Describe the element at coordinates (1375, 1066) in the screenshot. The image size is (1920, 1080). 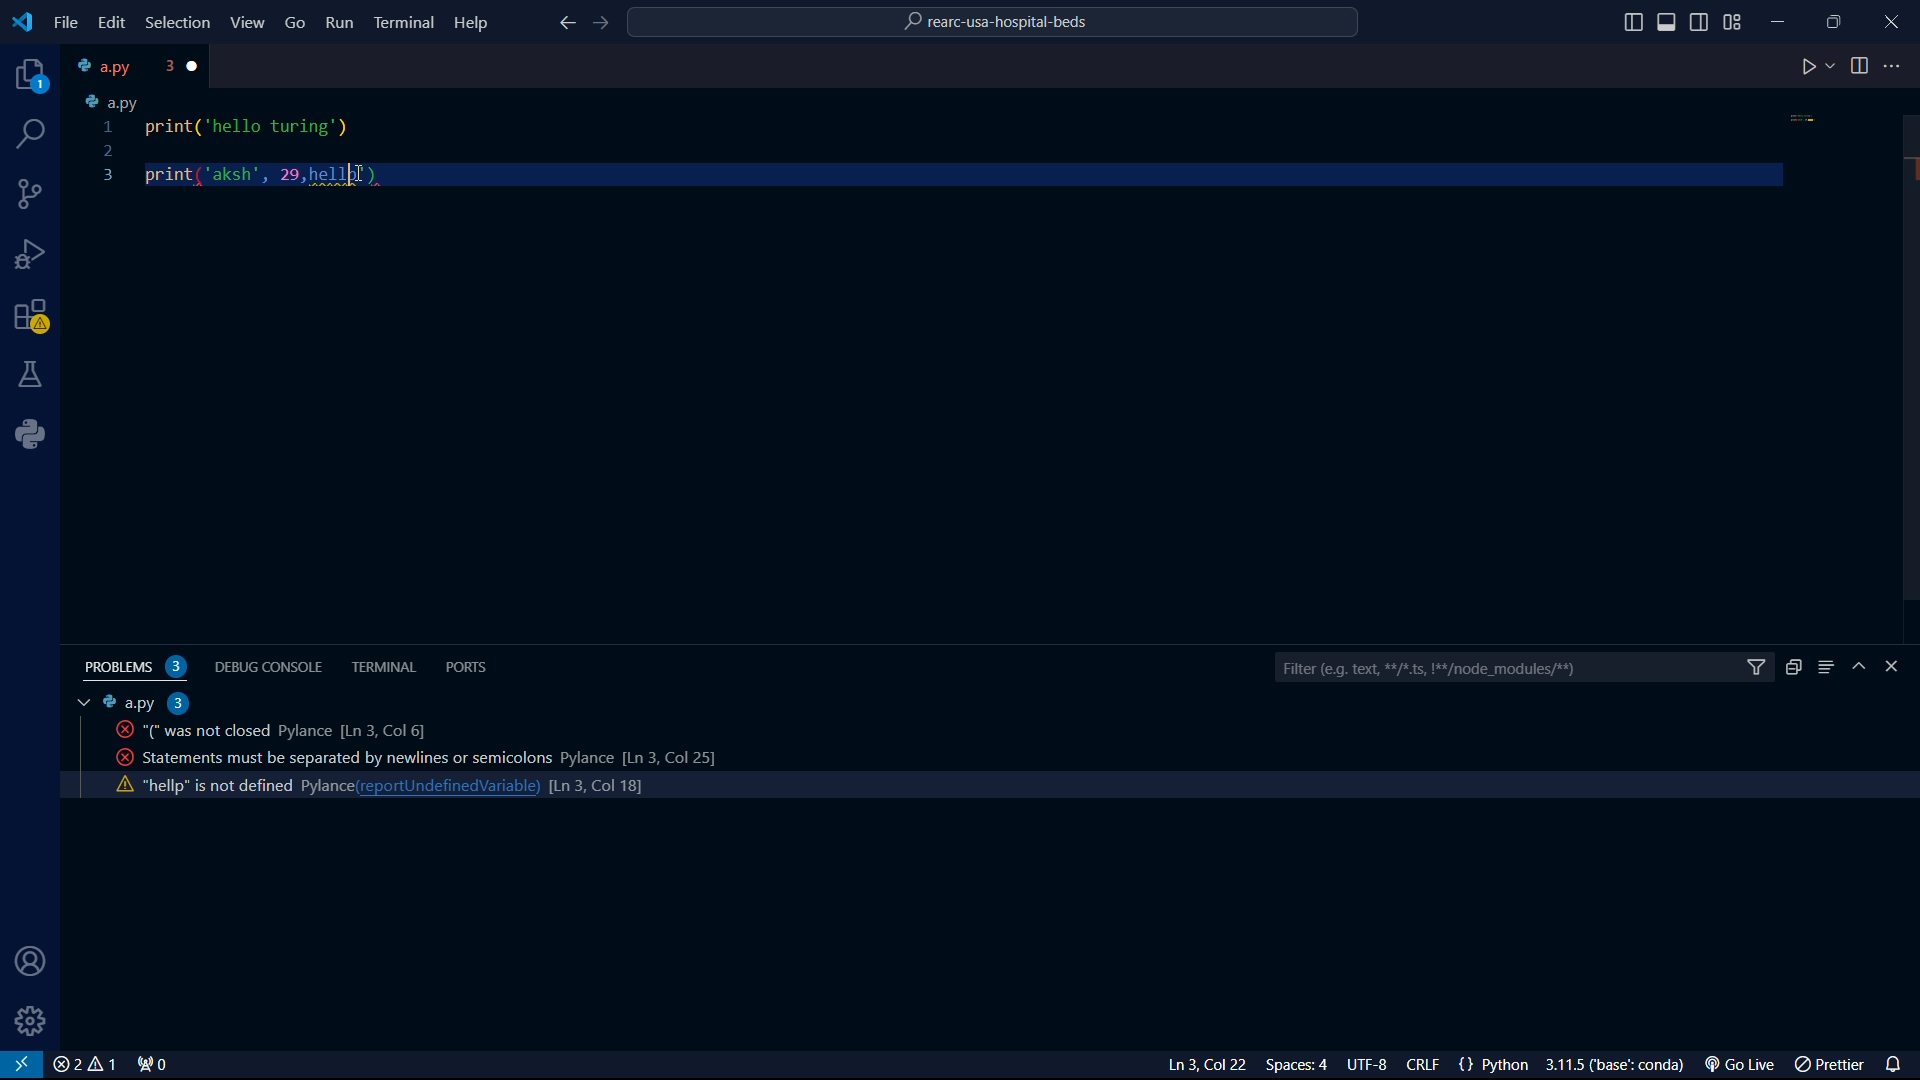
I see `UTF-8` at that location.